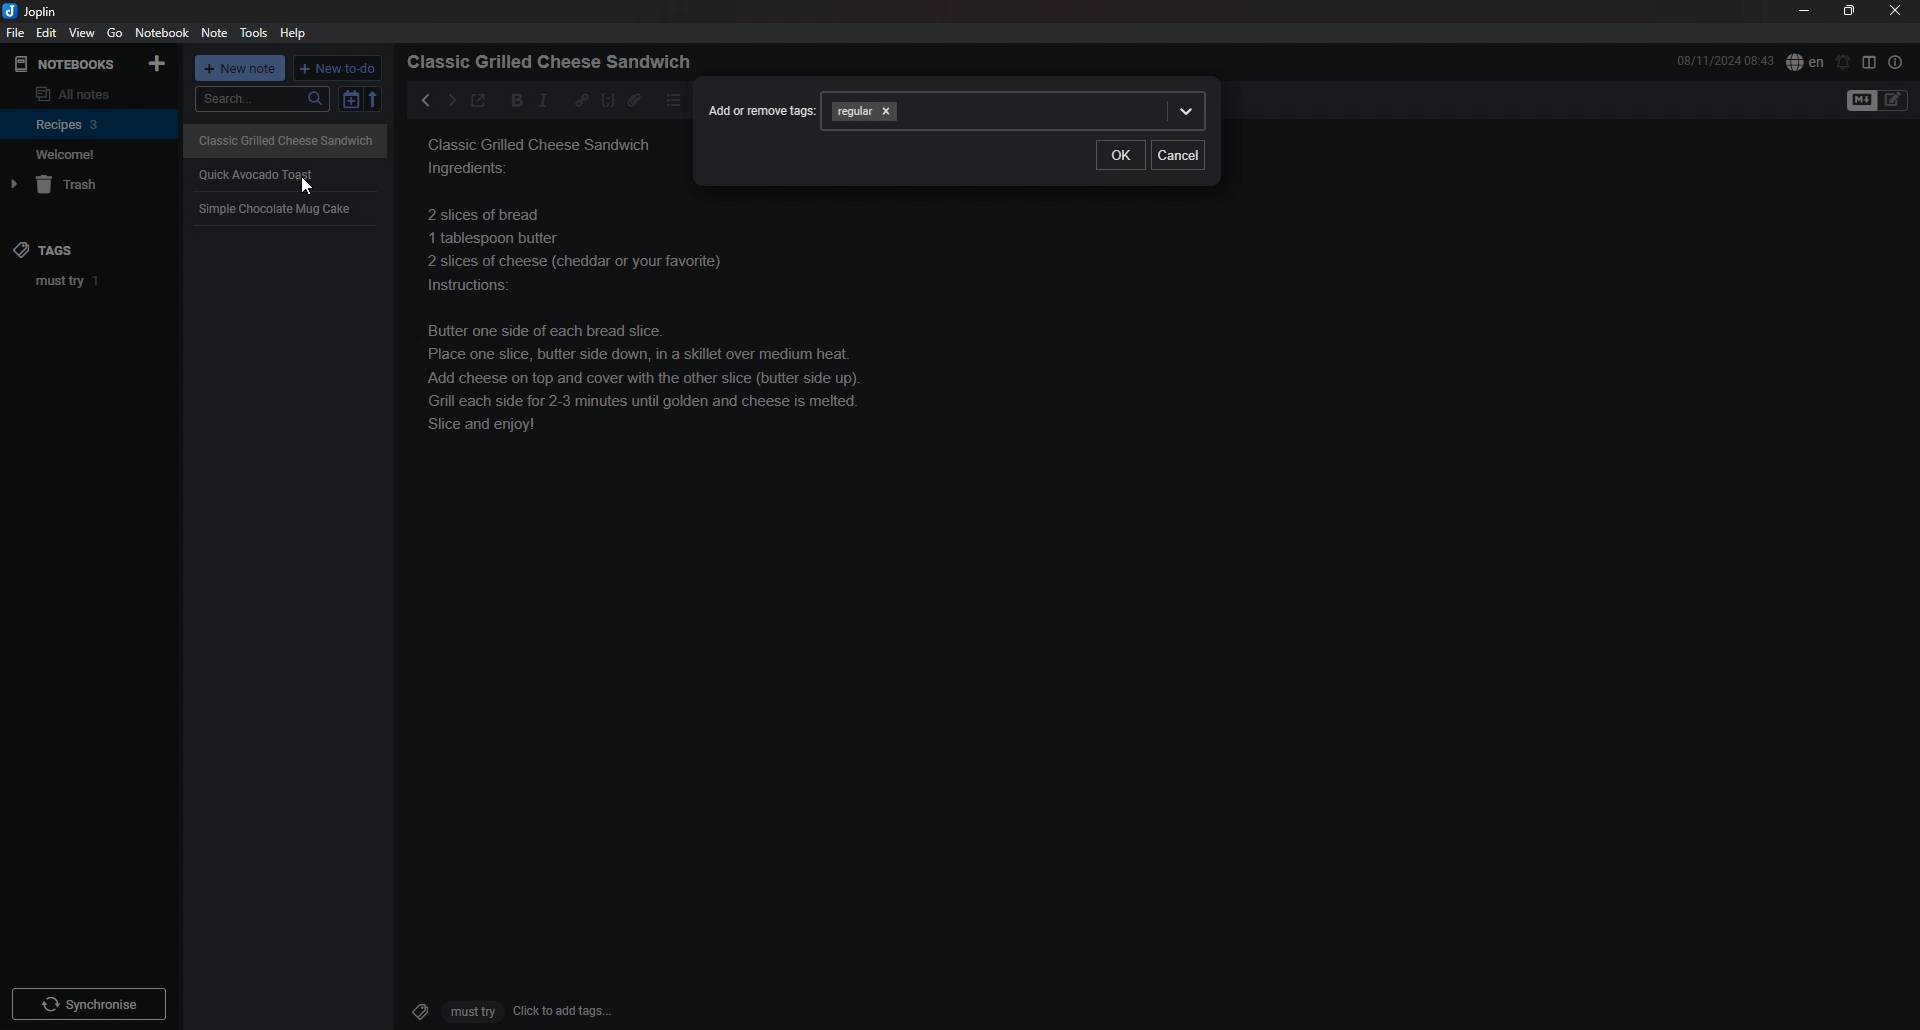 The height and width of the screenshot is (1030, 1920). I want to click on toggle editor layout, so click(1870, 62).